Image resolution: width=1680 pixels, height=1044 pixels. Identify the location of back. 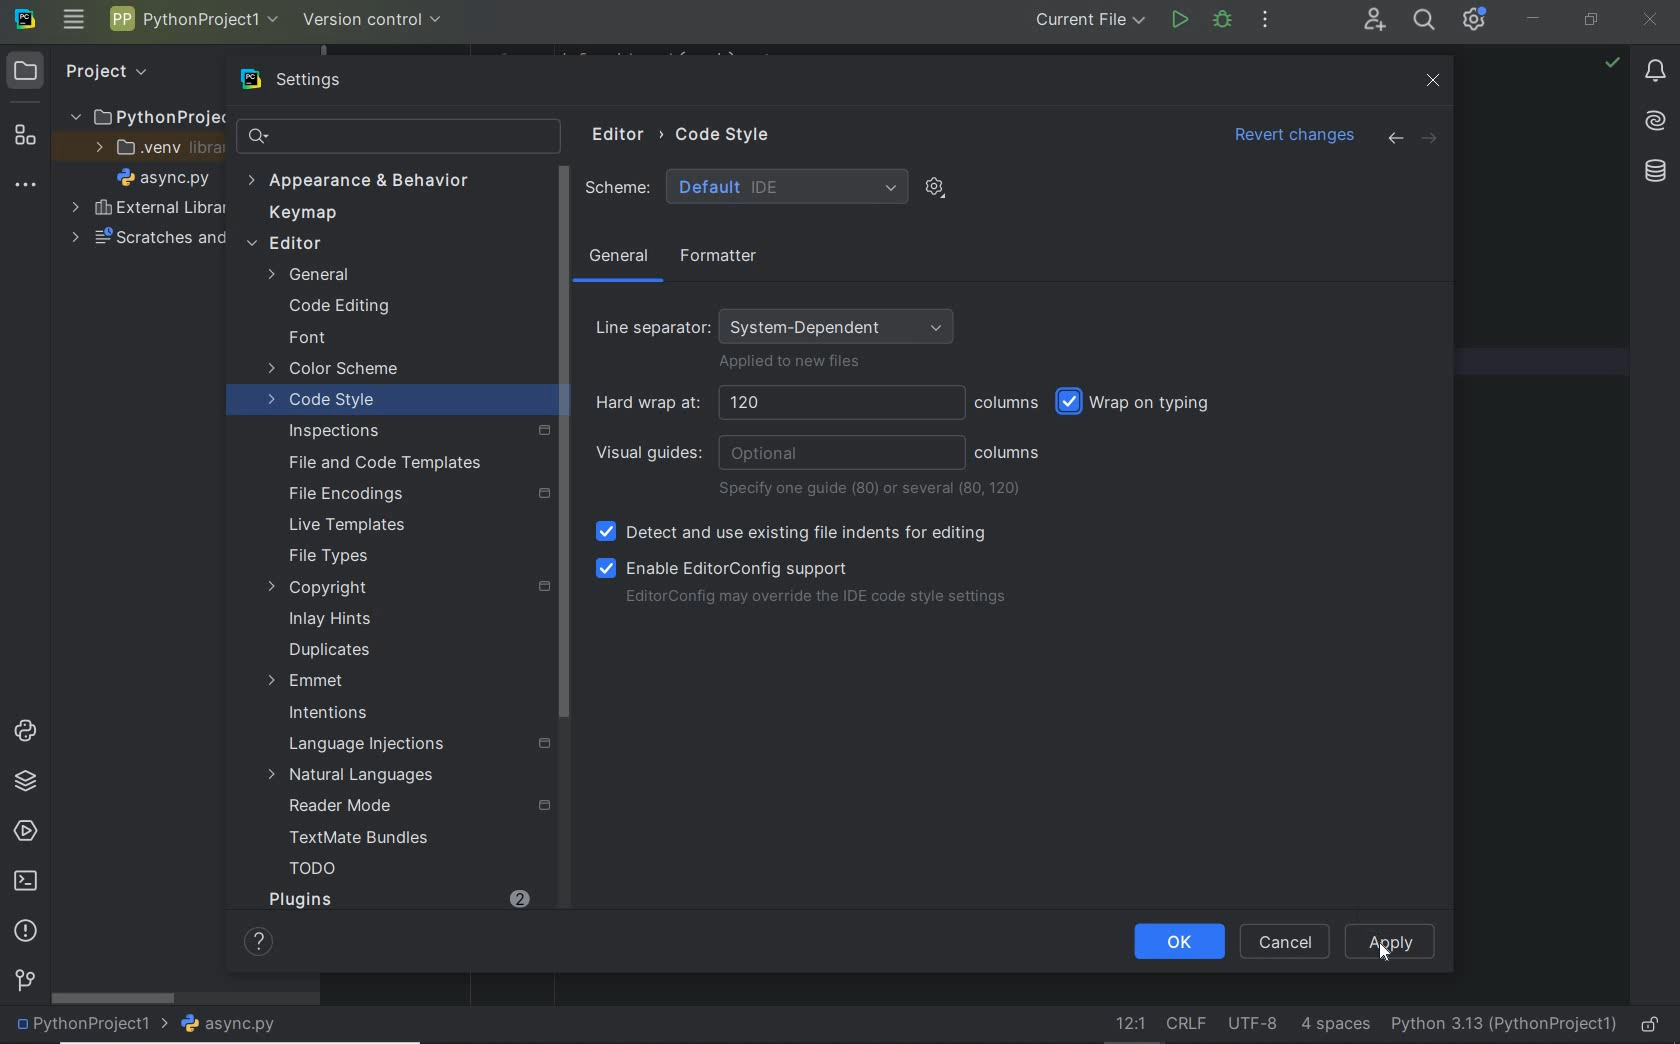
(1394, 139).